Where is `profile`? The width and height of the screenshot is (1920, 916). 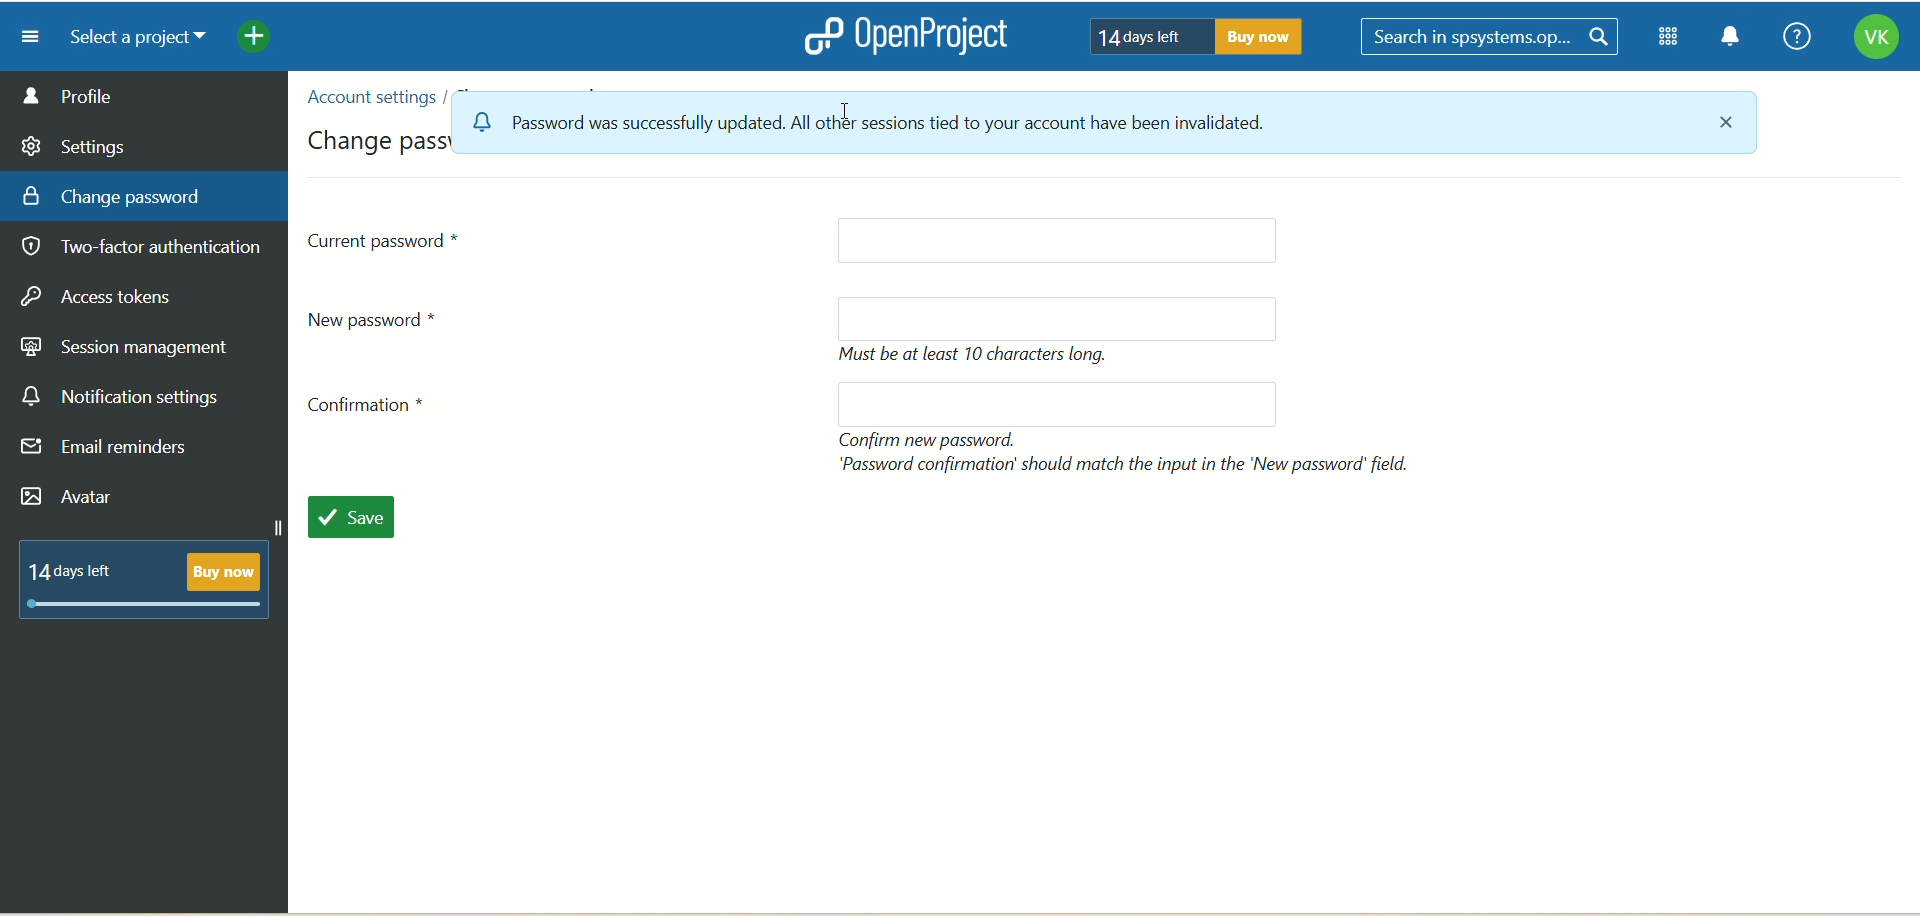
profile is located at coordinates (145, 95).